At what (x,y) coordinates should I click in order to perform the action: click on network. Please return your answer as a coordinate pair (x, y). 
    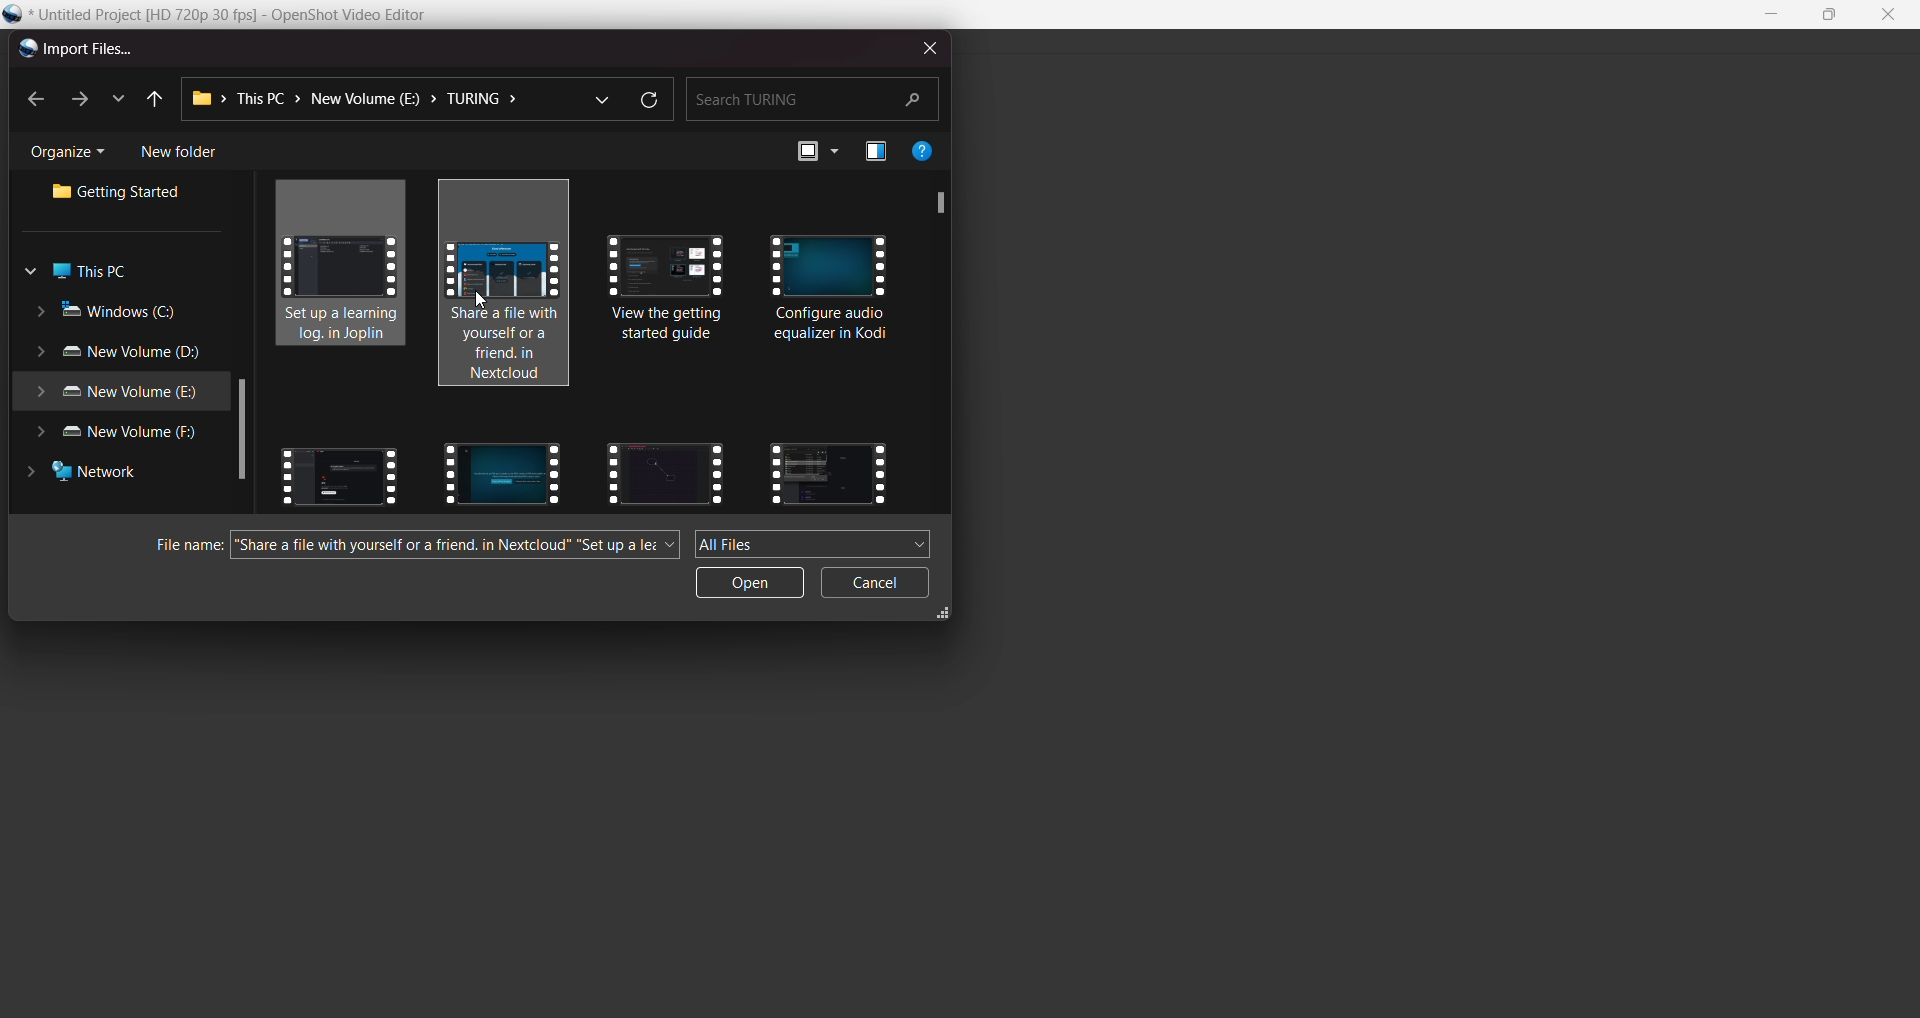
    Looking at the image, I should click on (91, 476).